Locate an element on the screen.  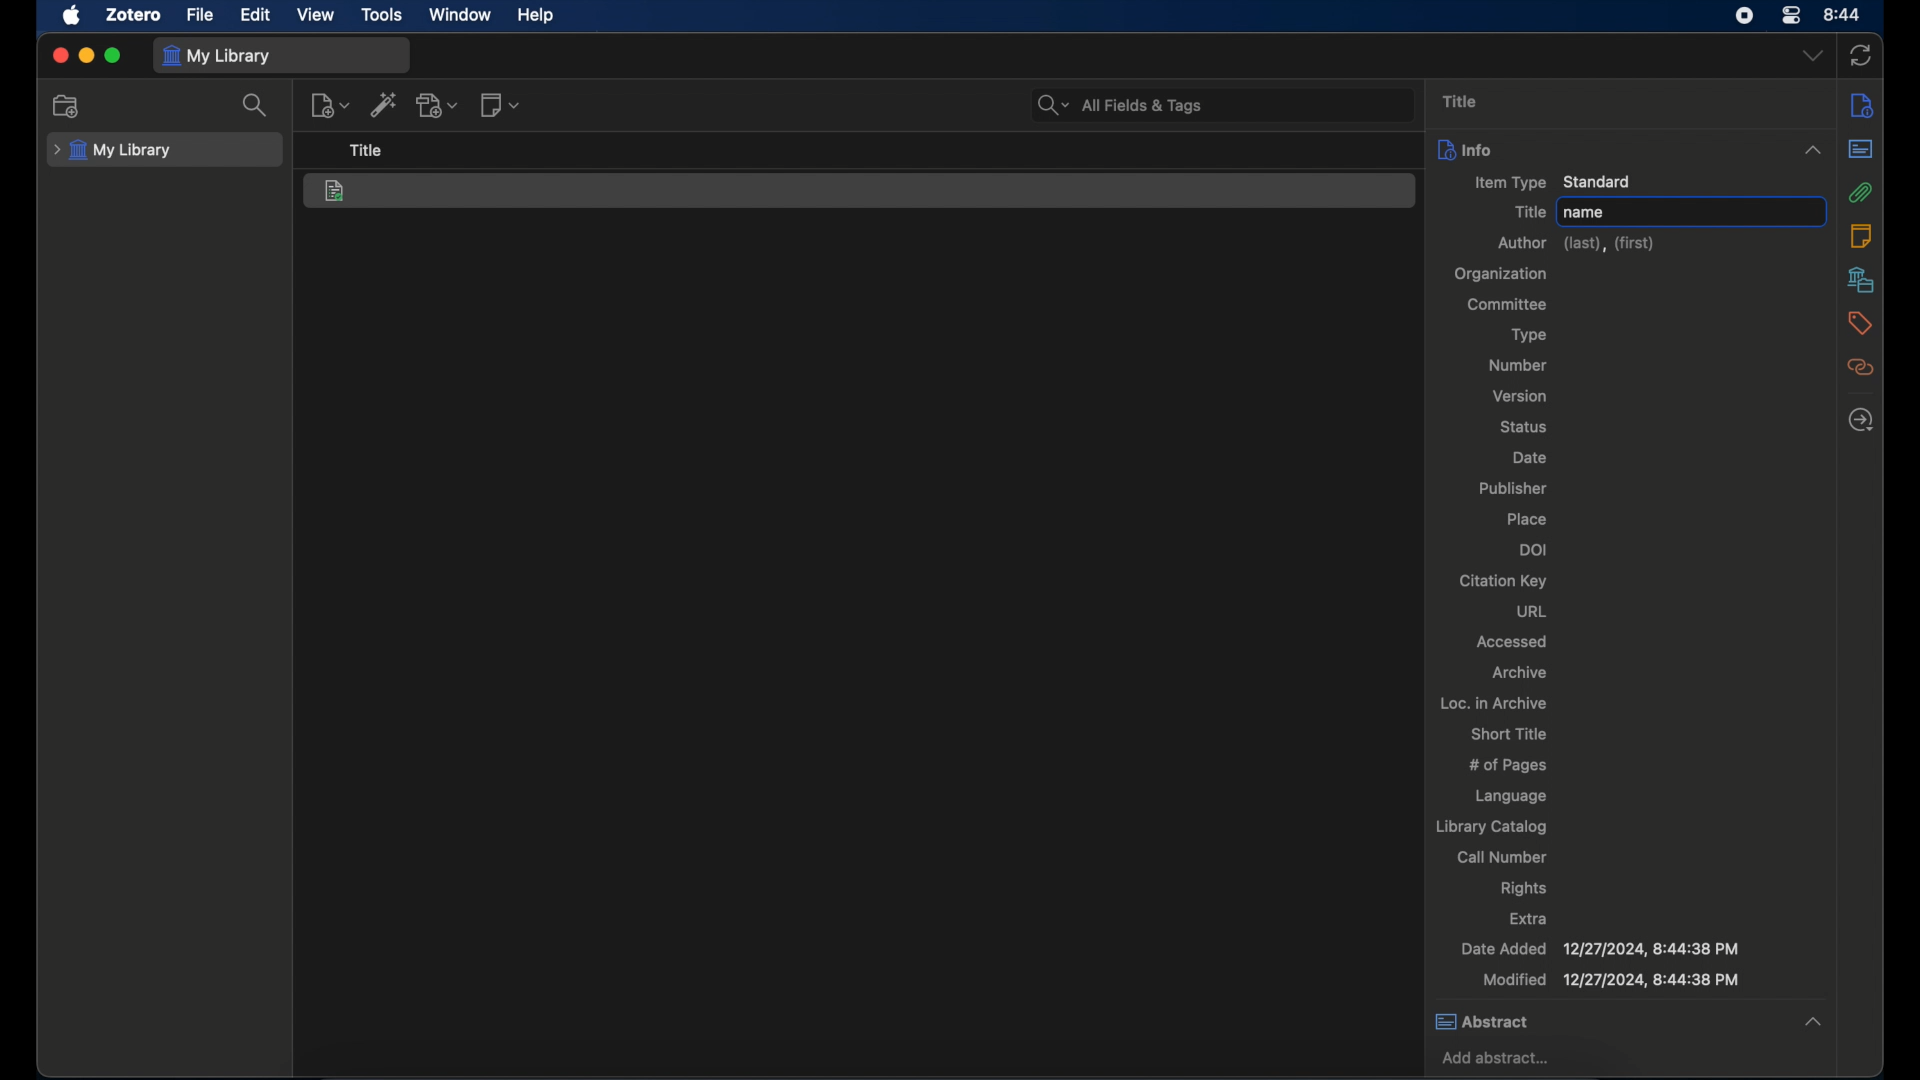
status is located at coordinates (1523, 428).